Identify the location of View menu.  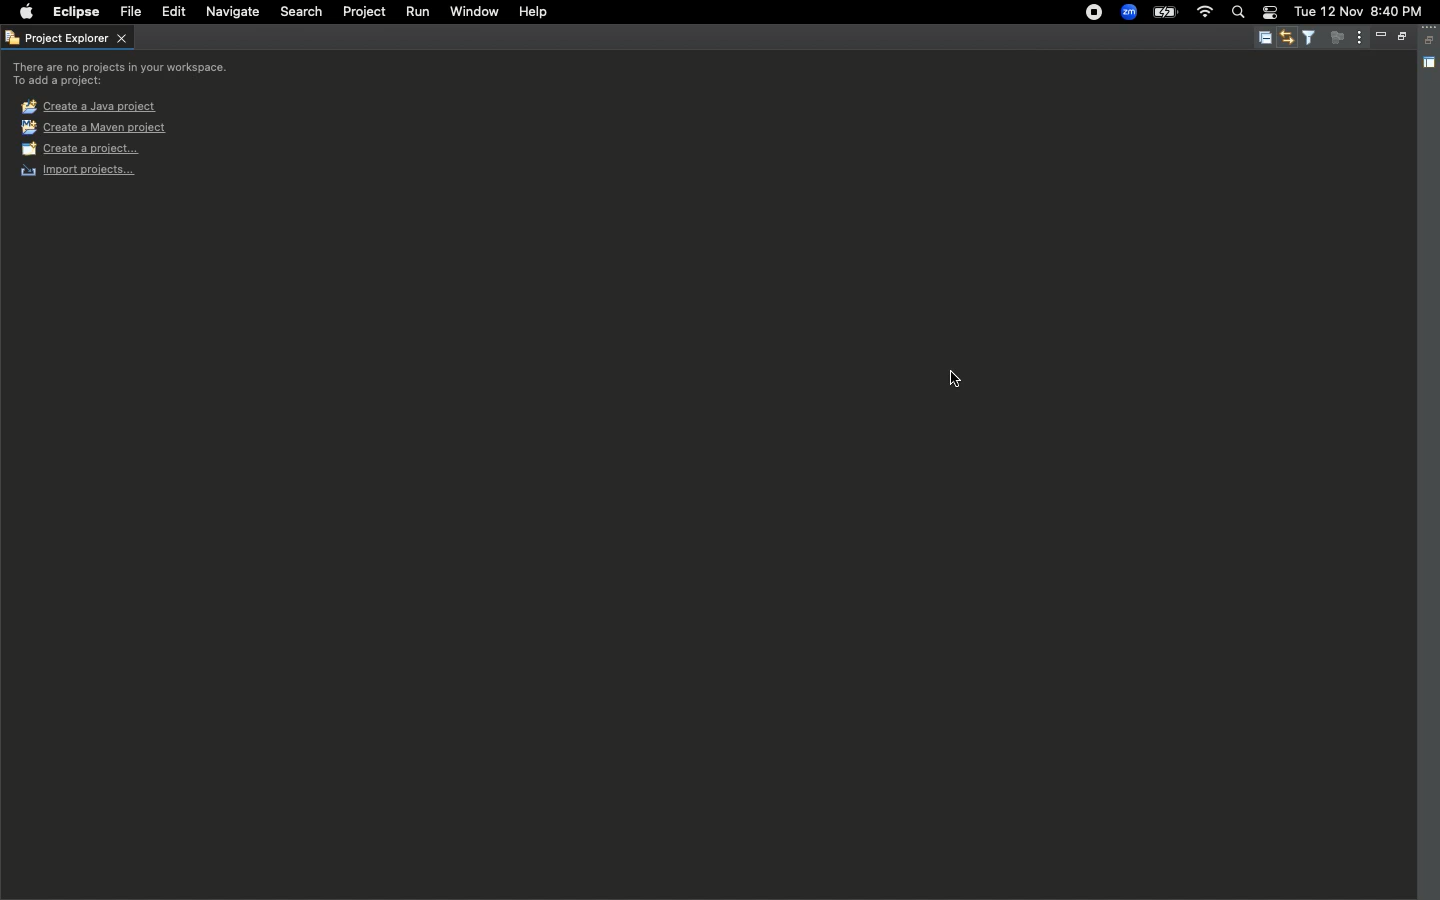
(1357, 38).